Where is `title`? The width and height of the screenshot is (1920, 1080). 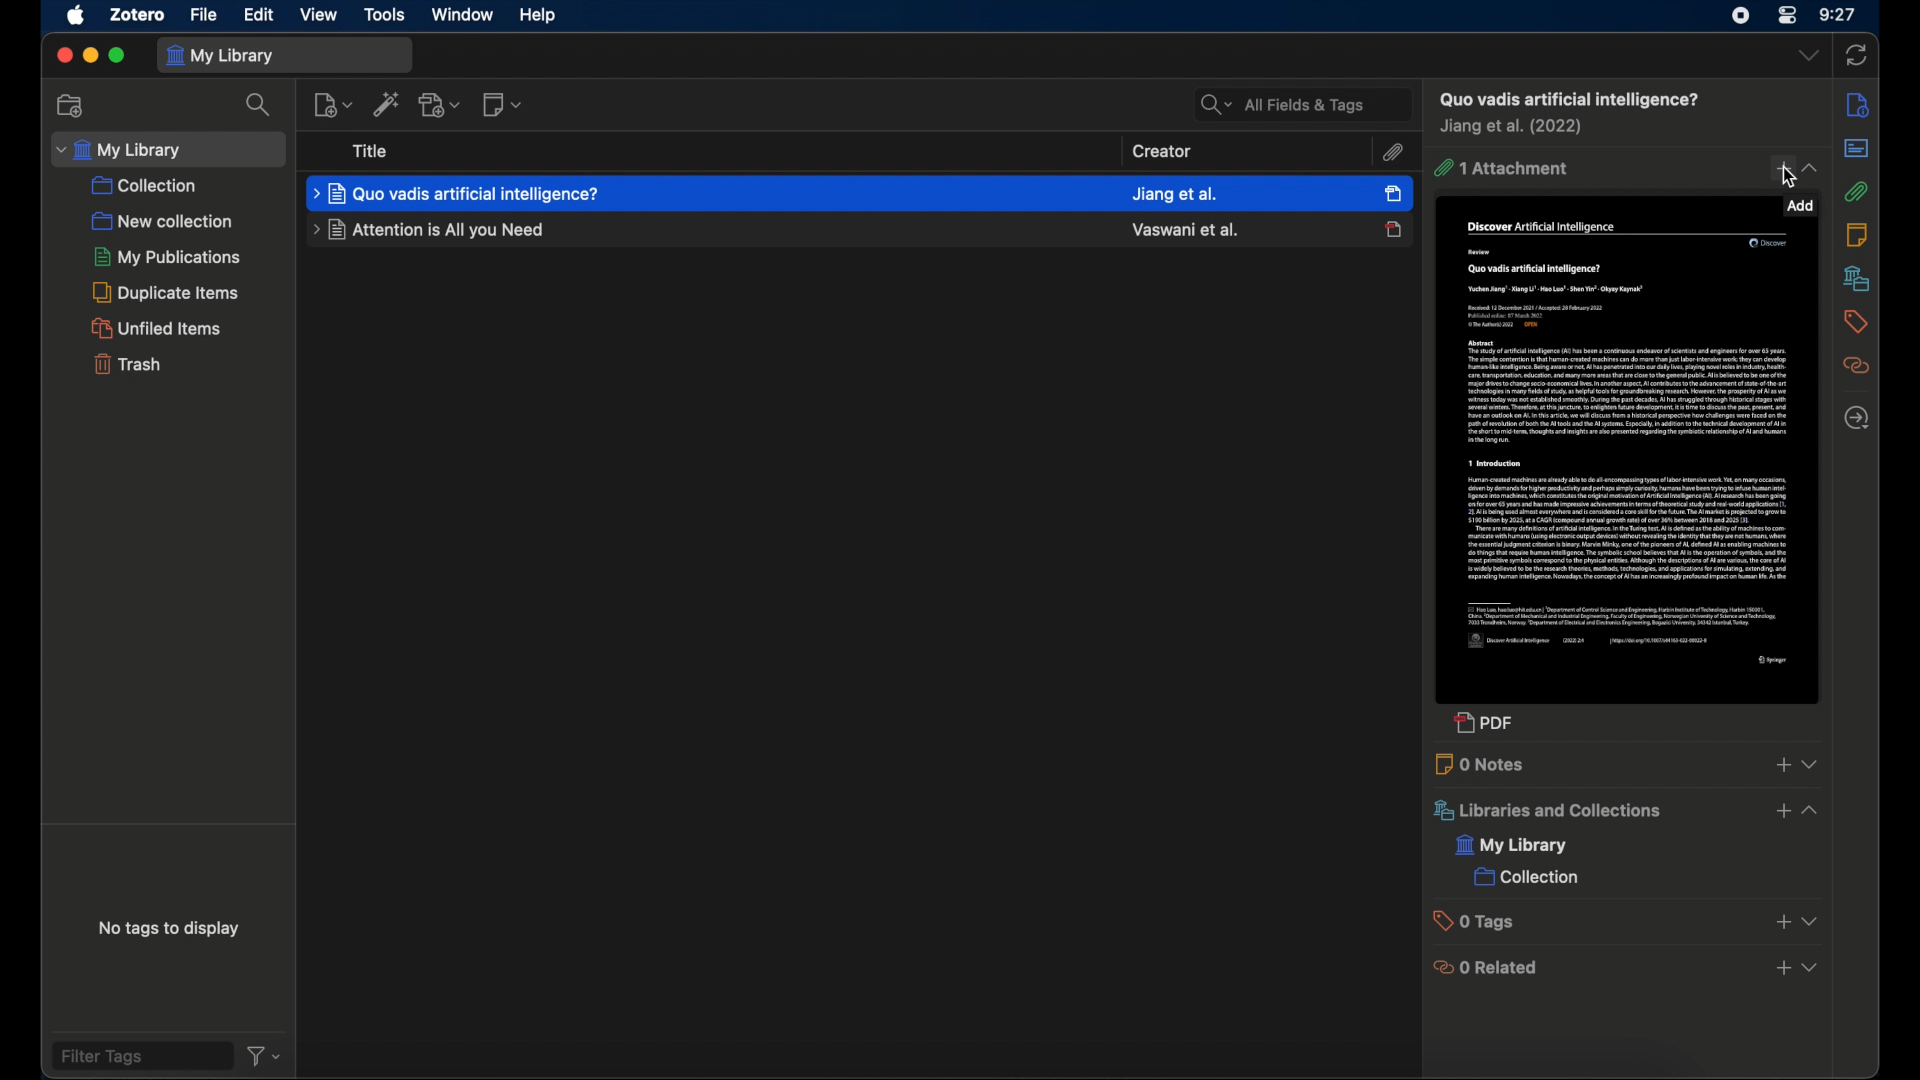
title is located at coordinates (372, 151).